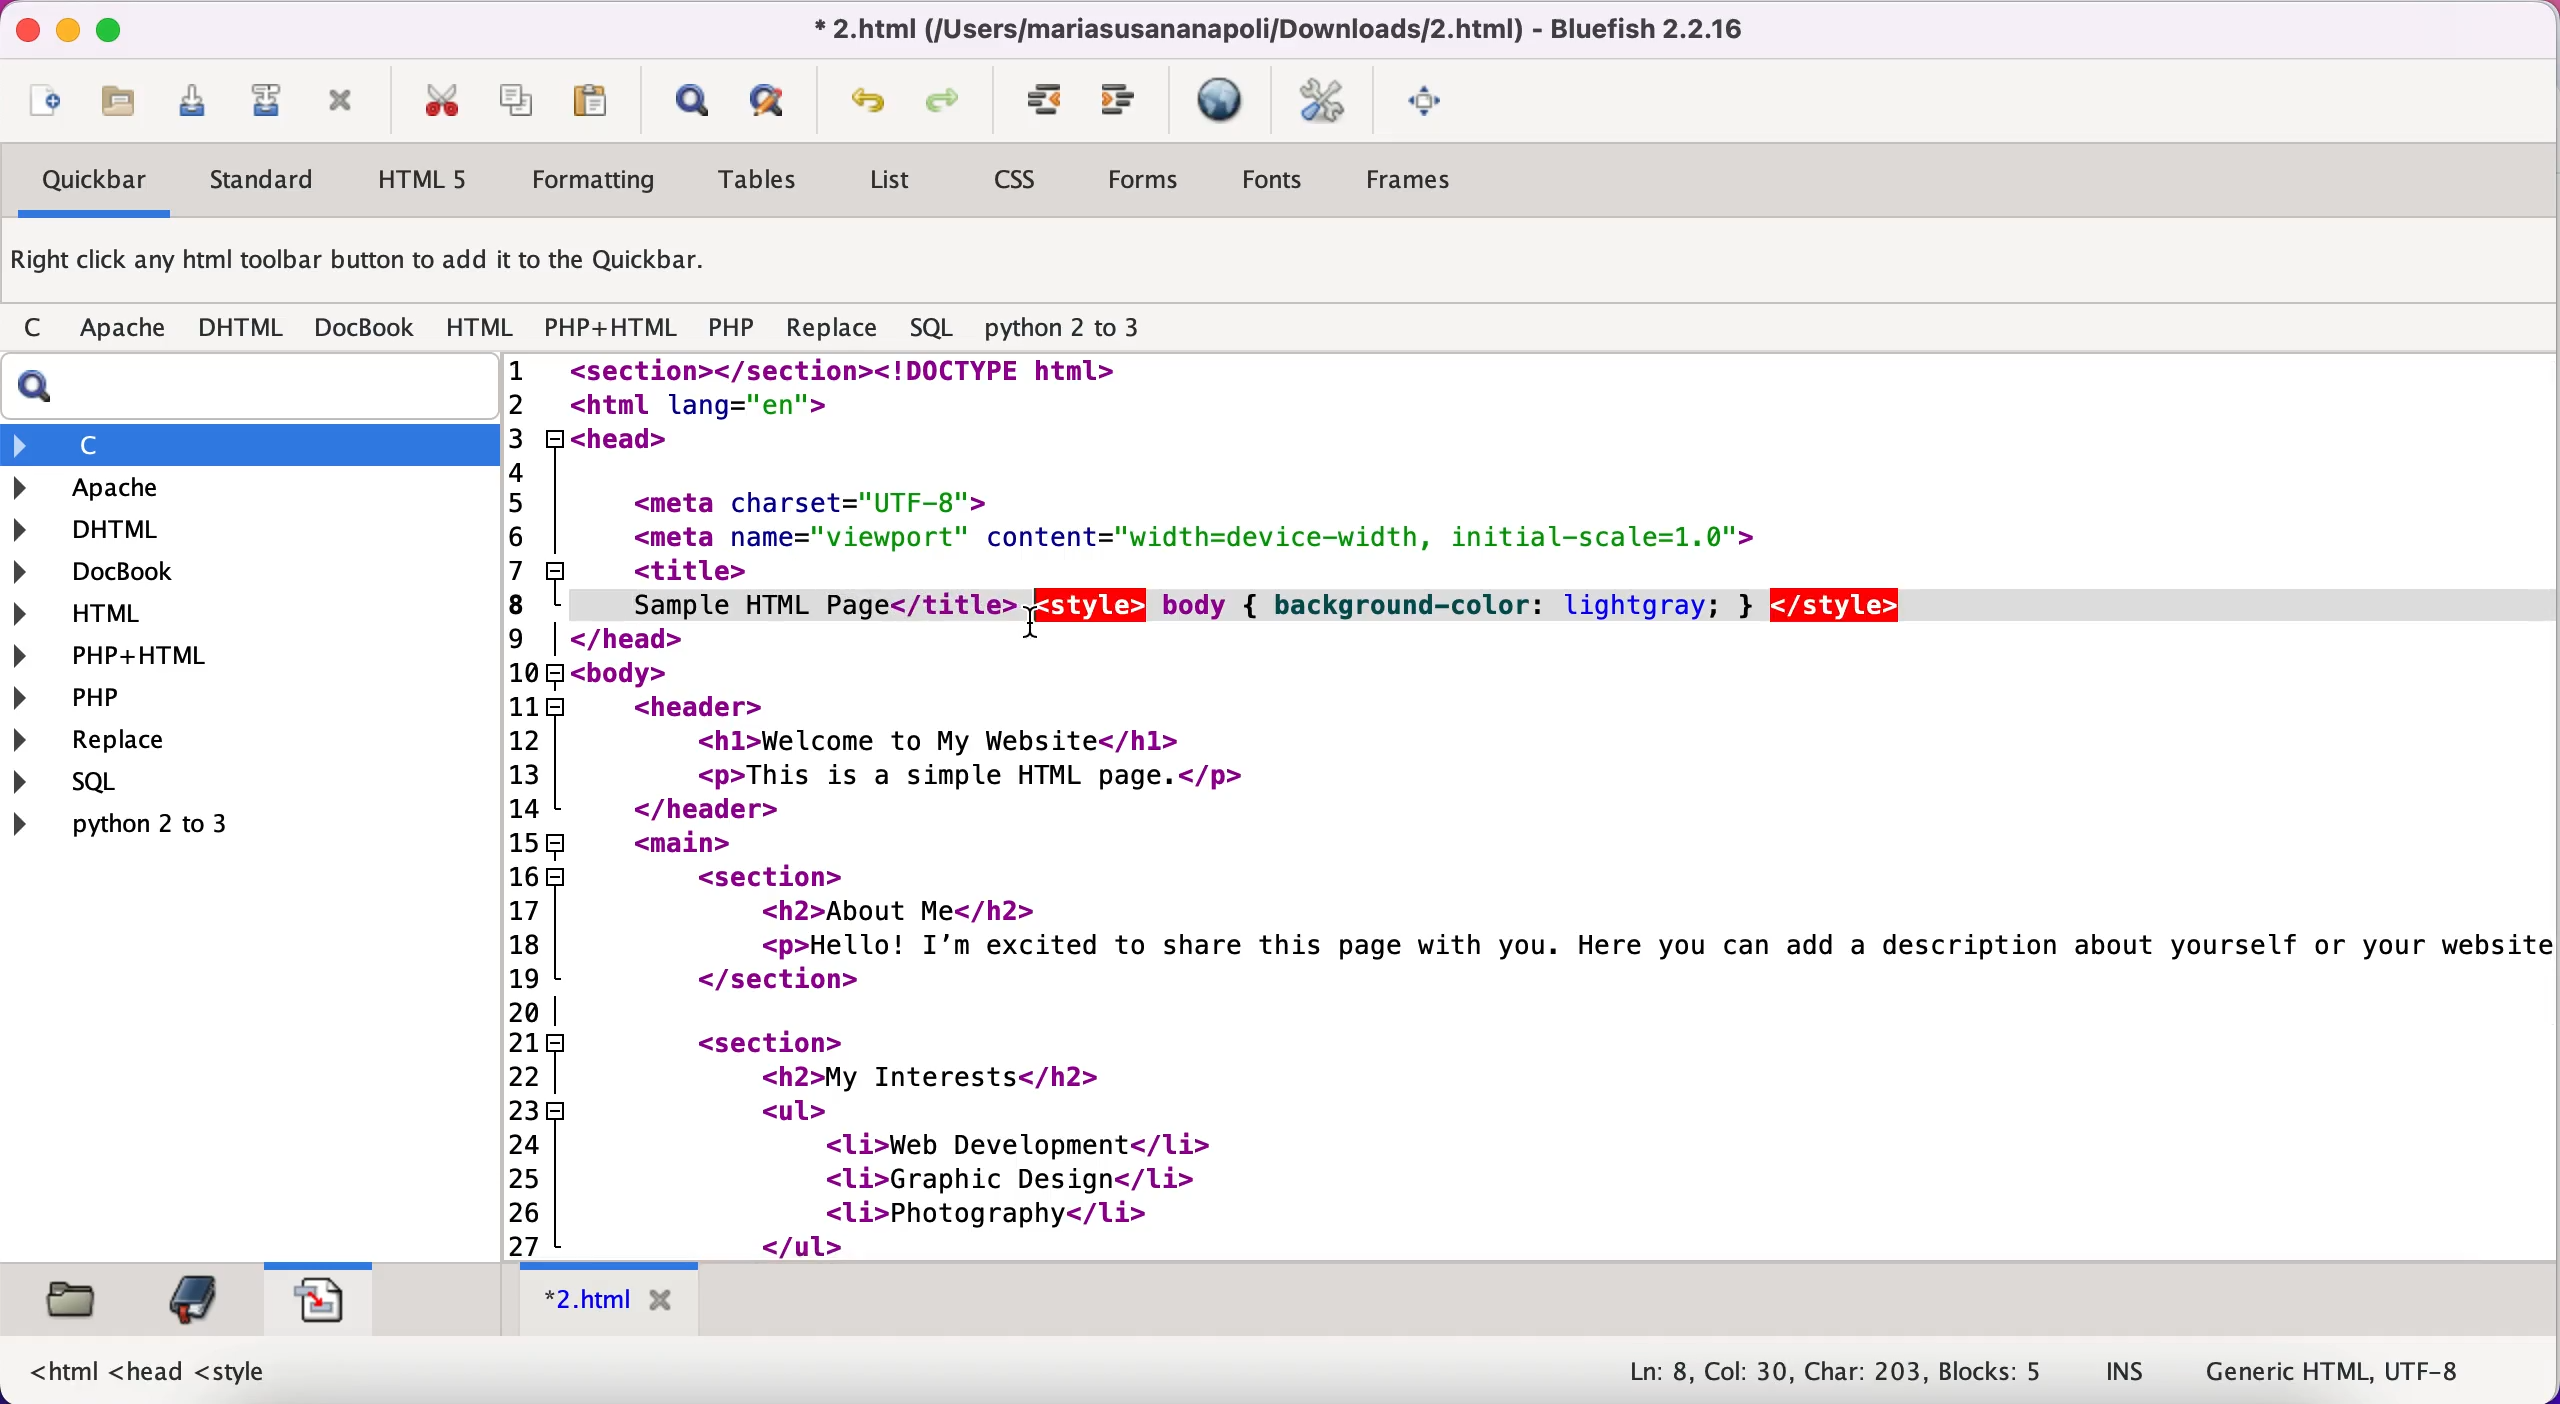 The height and width of the screenshot is (1404, 2560). Describe the element at coordinates (614, 1300) in the screenshot. I see `* 2.html` at that location.